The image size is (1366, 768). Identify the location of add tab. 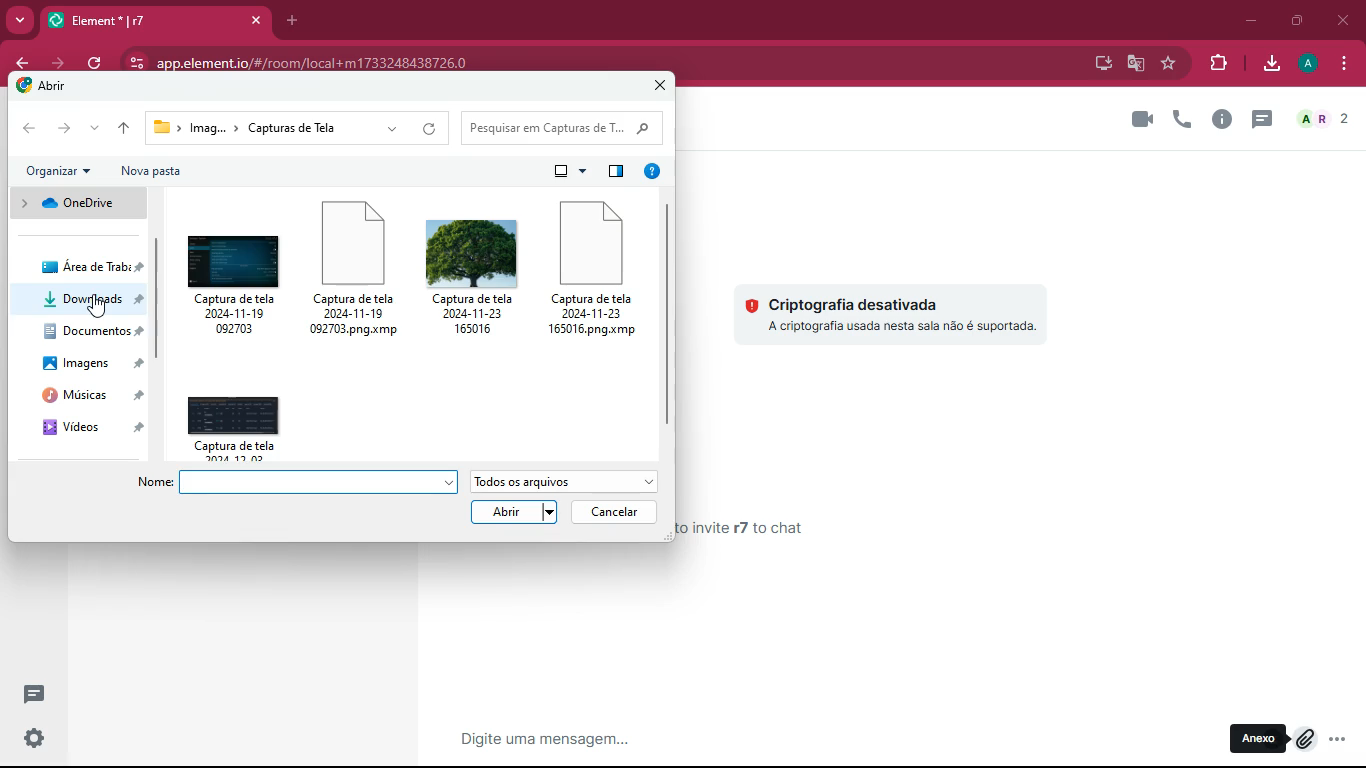
(291, 21).